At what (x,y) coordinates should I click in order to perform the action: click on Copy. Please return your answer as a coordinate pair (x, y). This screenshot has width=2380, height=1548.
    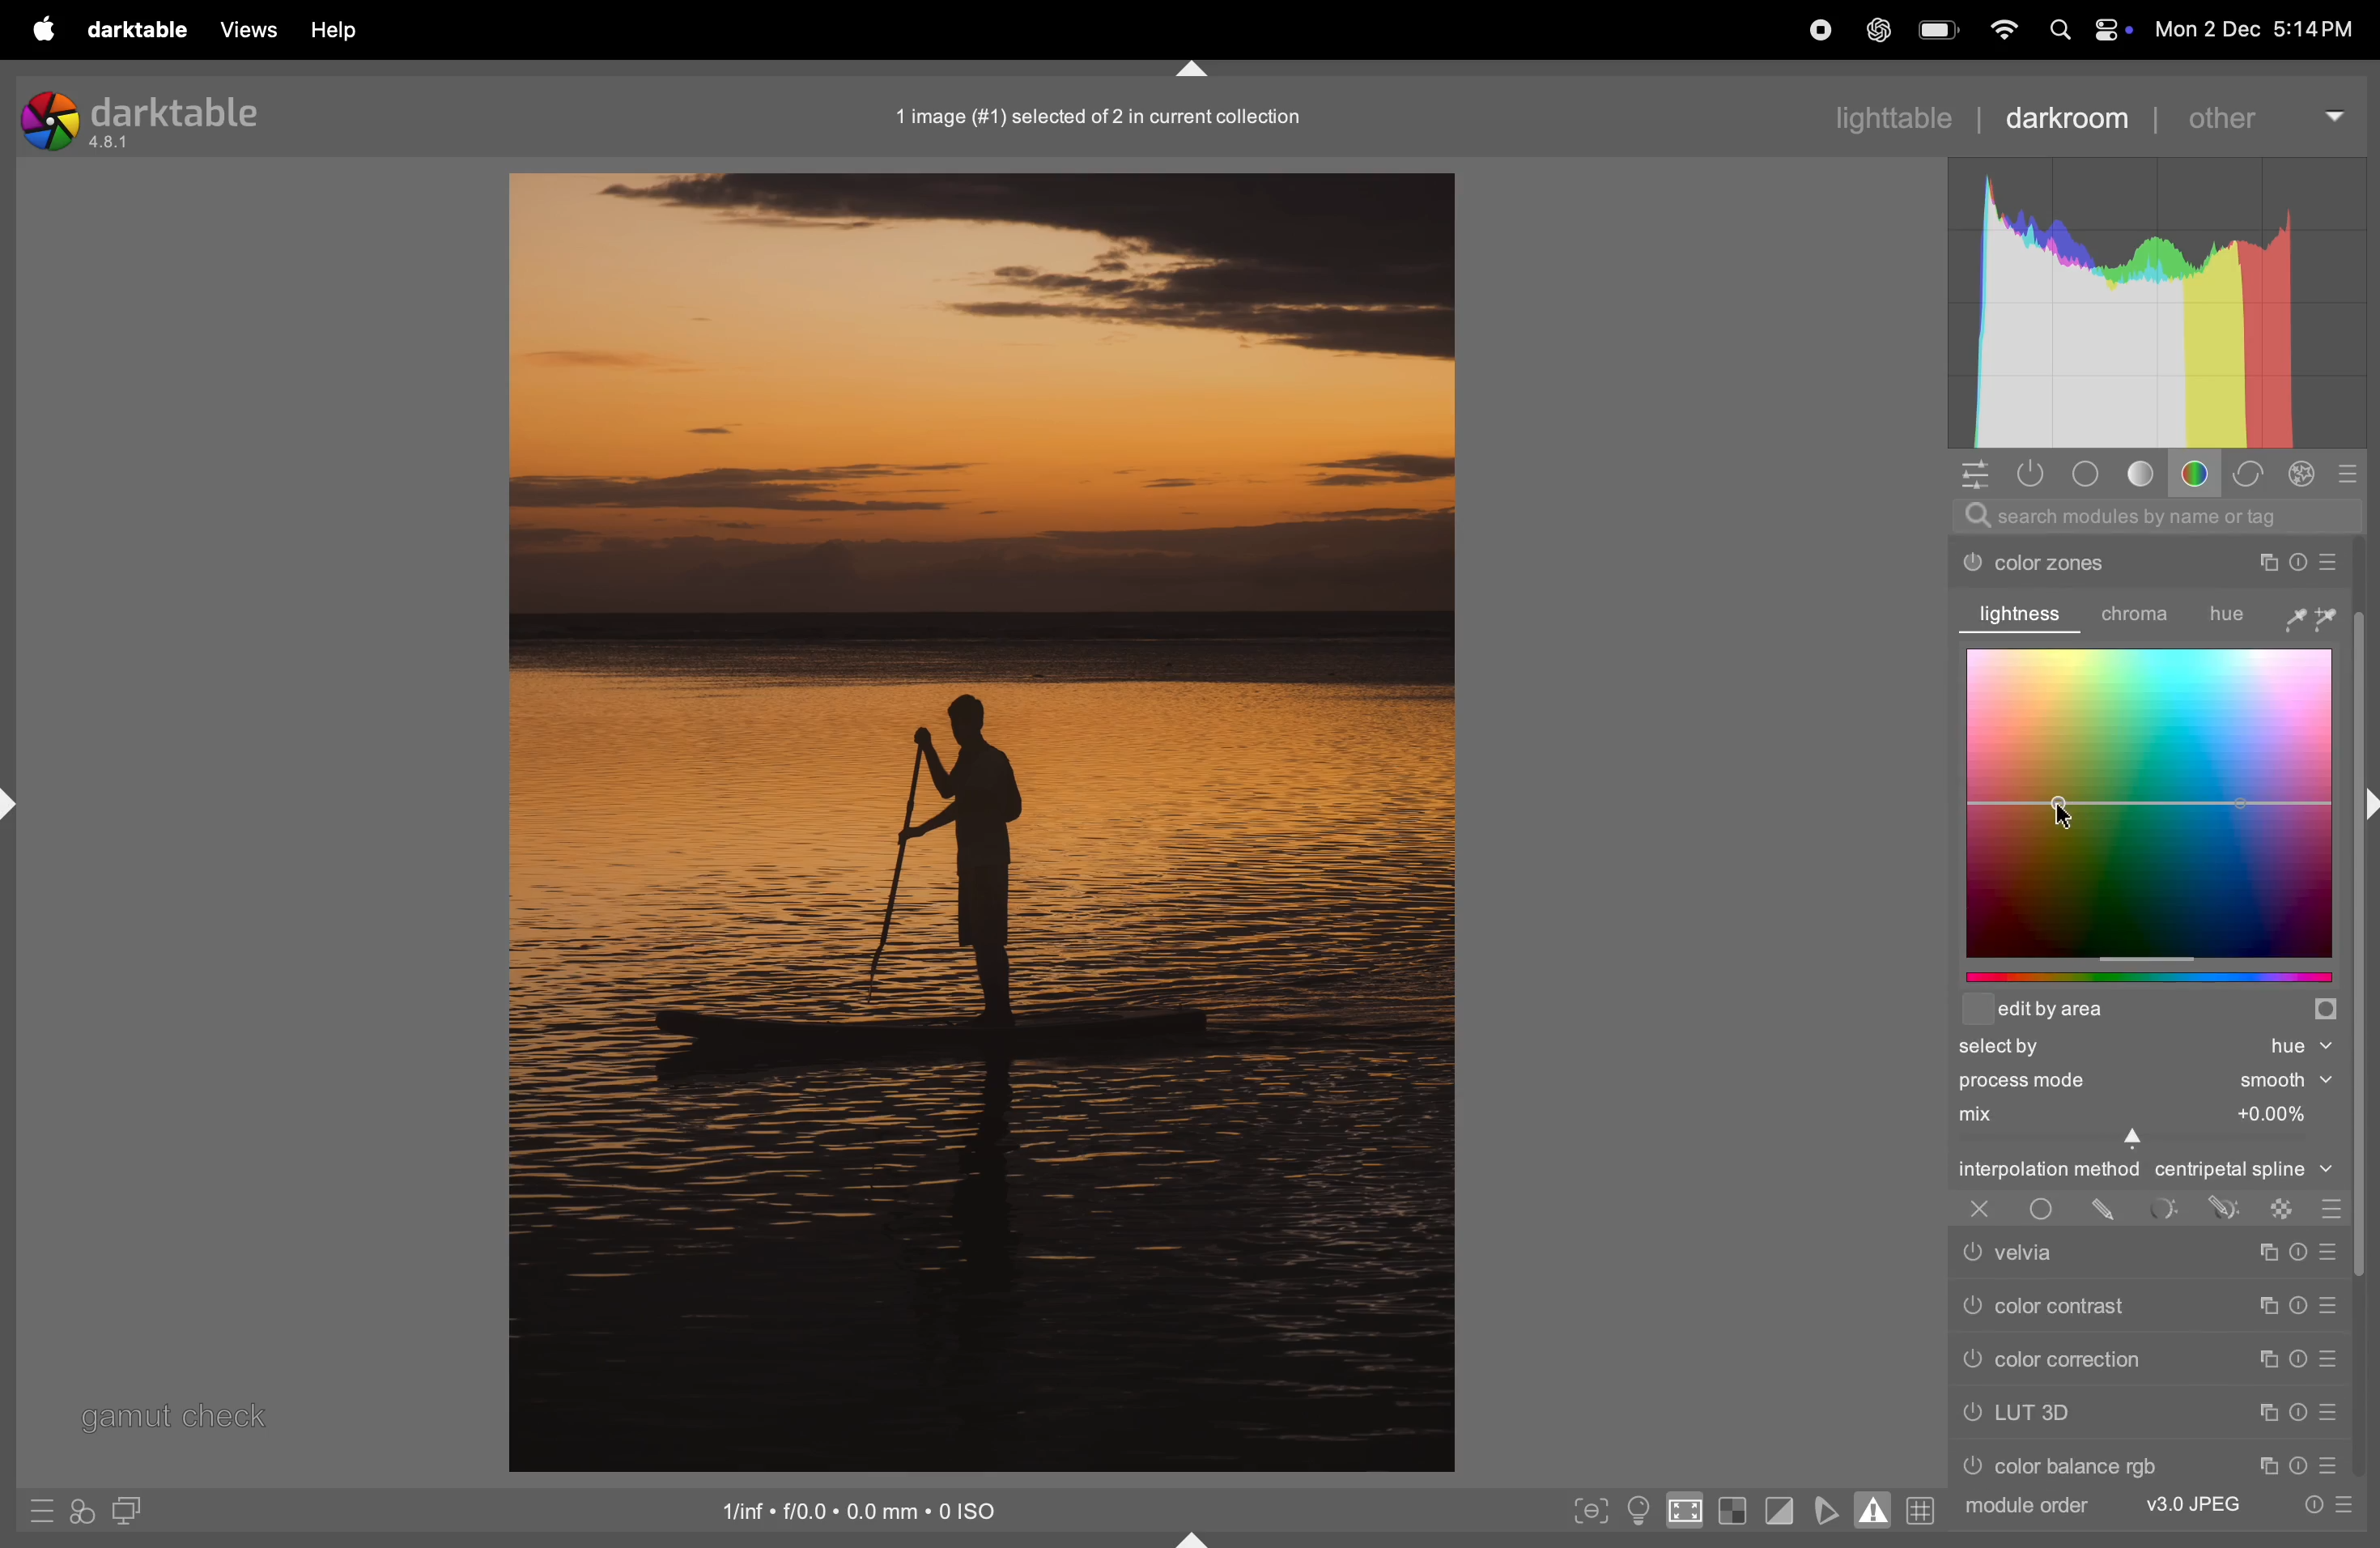
    Looking at the image, I should click on (2266, 1305).